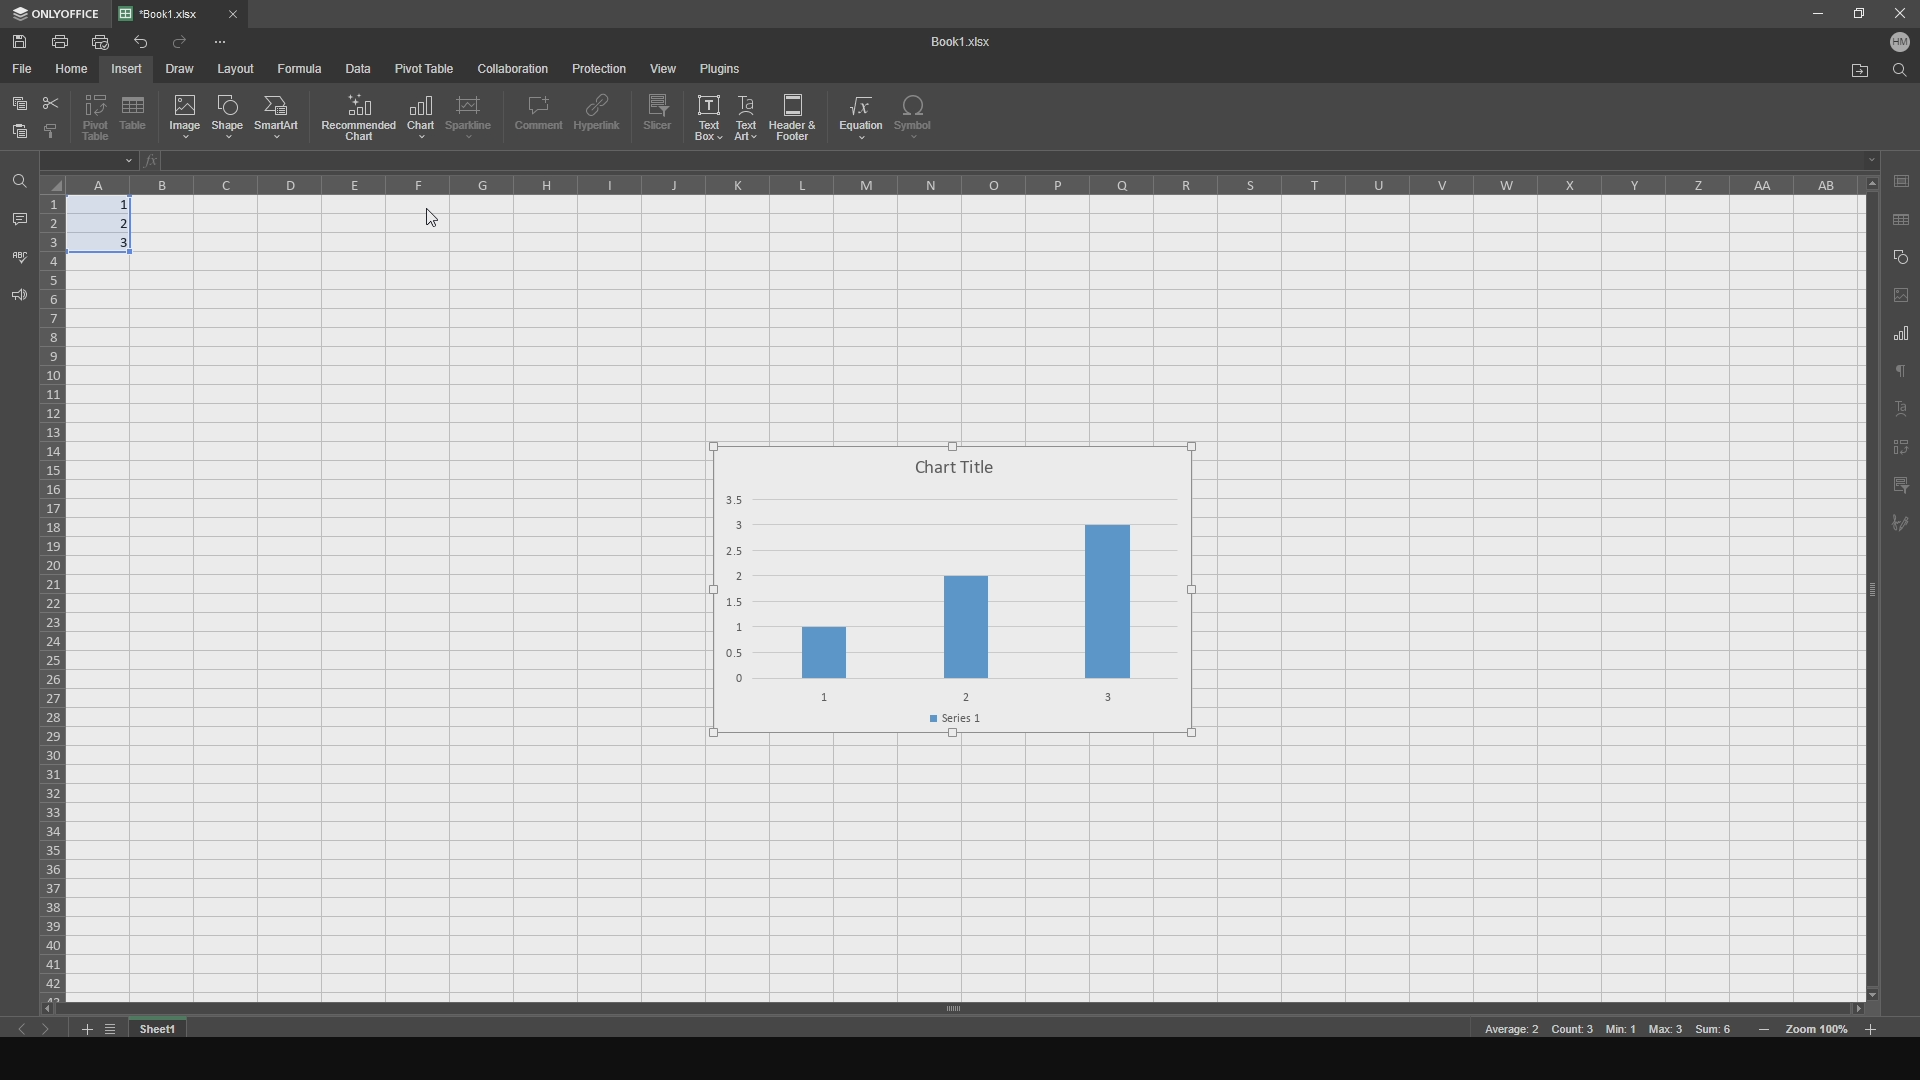 The width and height of the screenshot is (1920, 1080). Describe the element at coordinates (1904, 447) in the screenshot. I see `pivot text` at that location.